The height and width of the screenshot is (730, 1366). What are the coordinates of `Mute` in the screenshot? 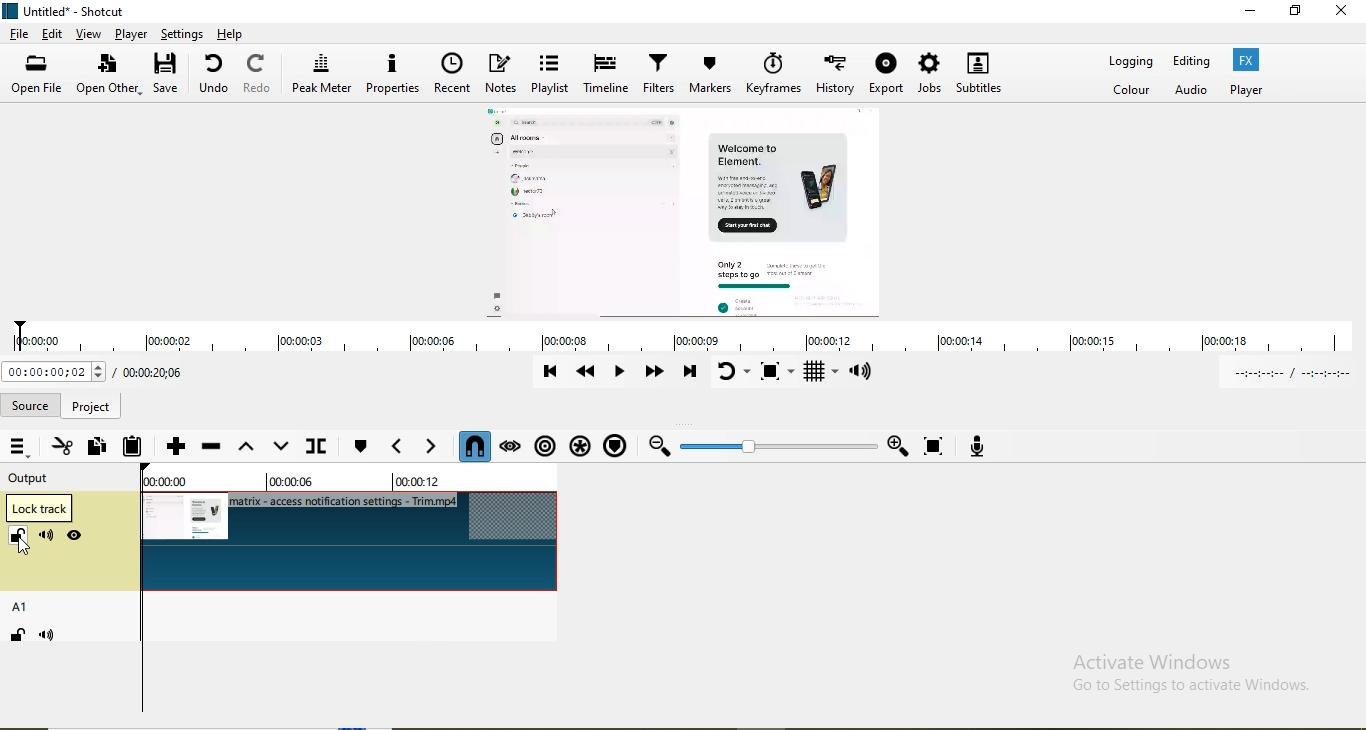 It's located at (47, 537).